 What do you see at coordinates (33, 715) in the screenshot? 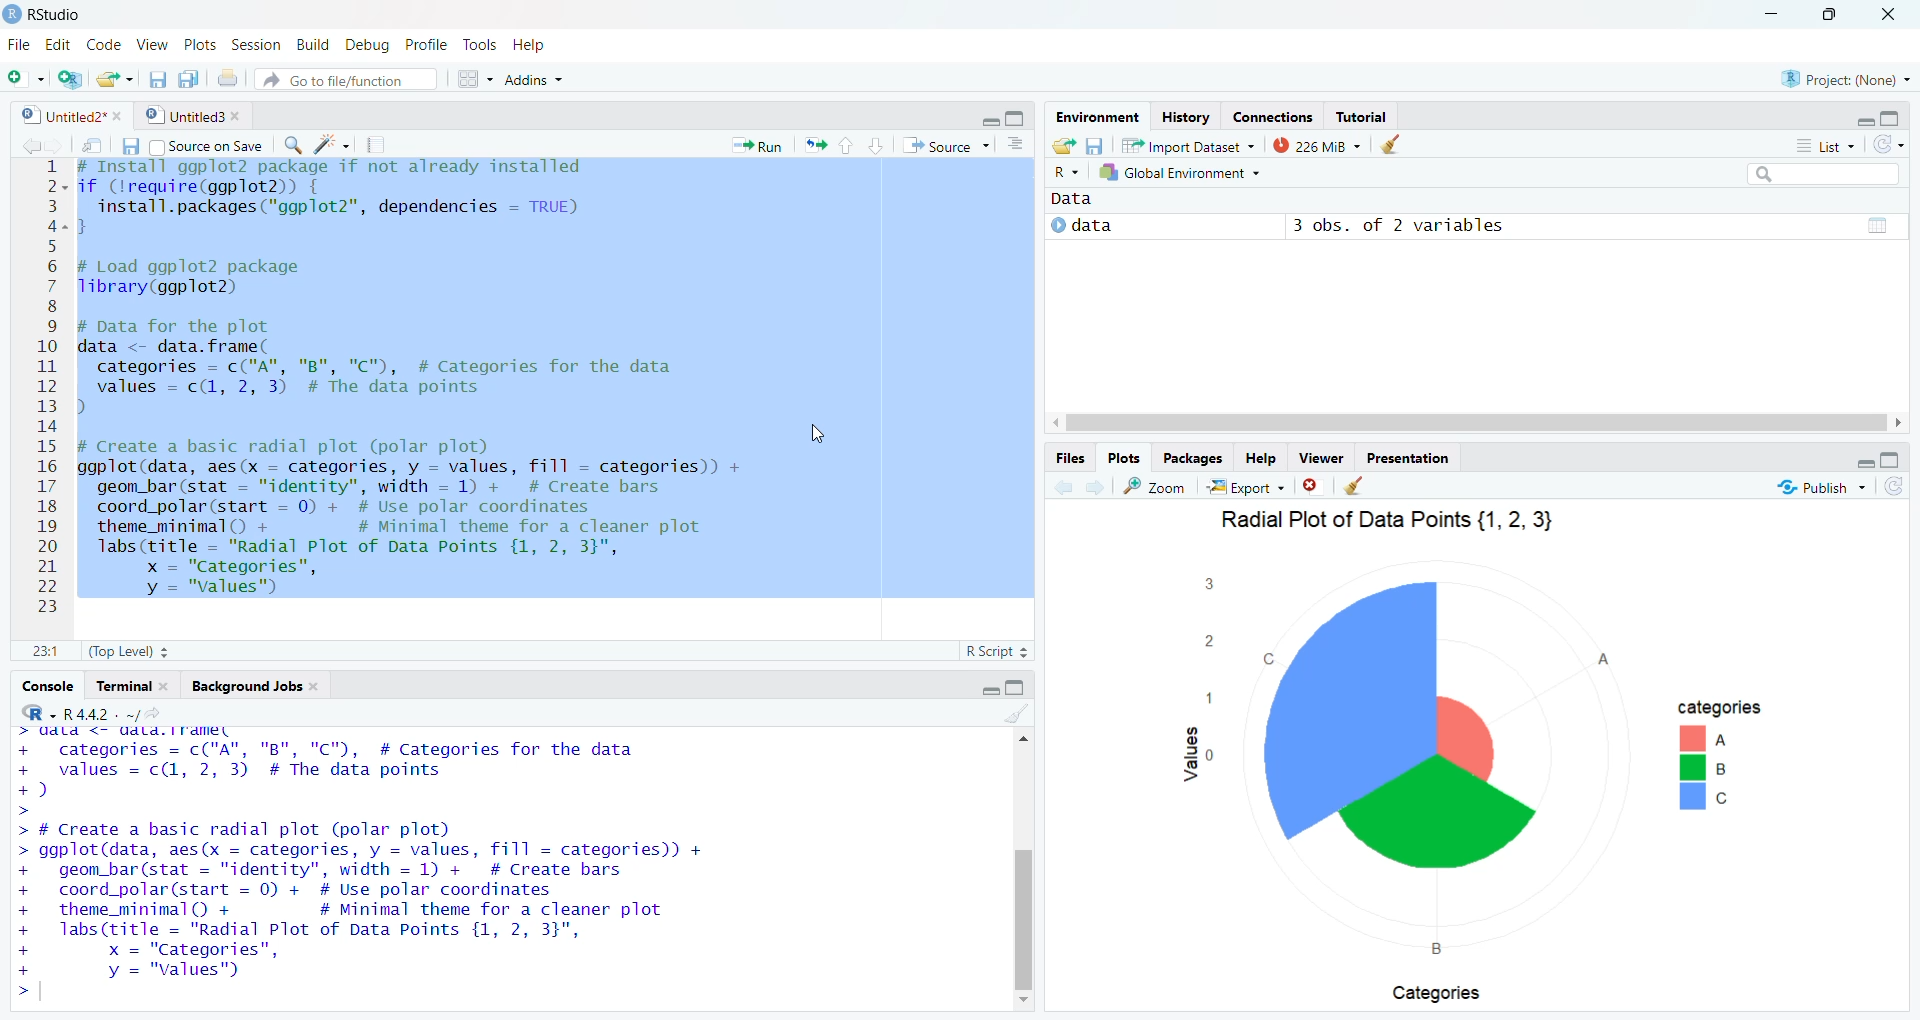
I see `R` at bounding box center [33, 715].